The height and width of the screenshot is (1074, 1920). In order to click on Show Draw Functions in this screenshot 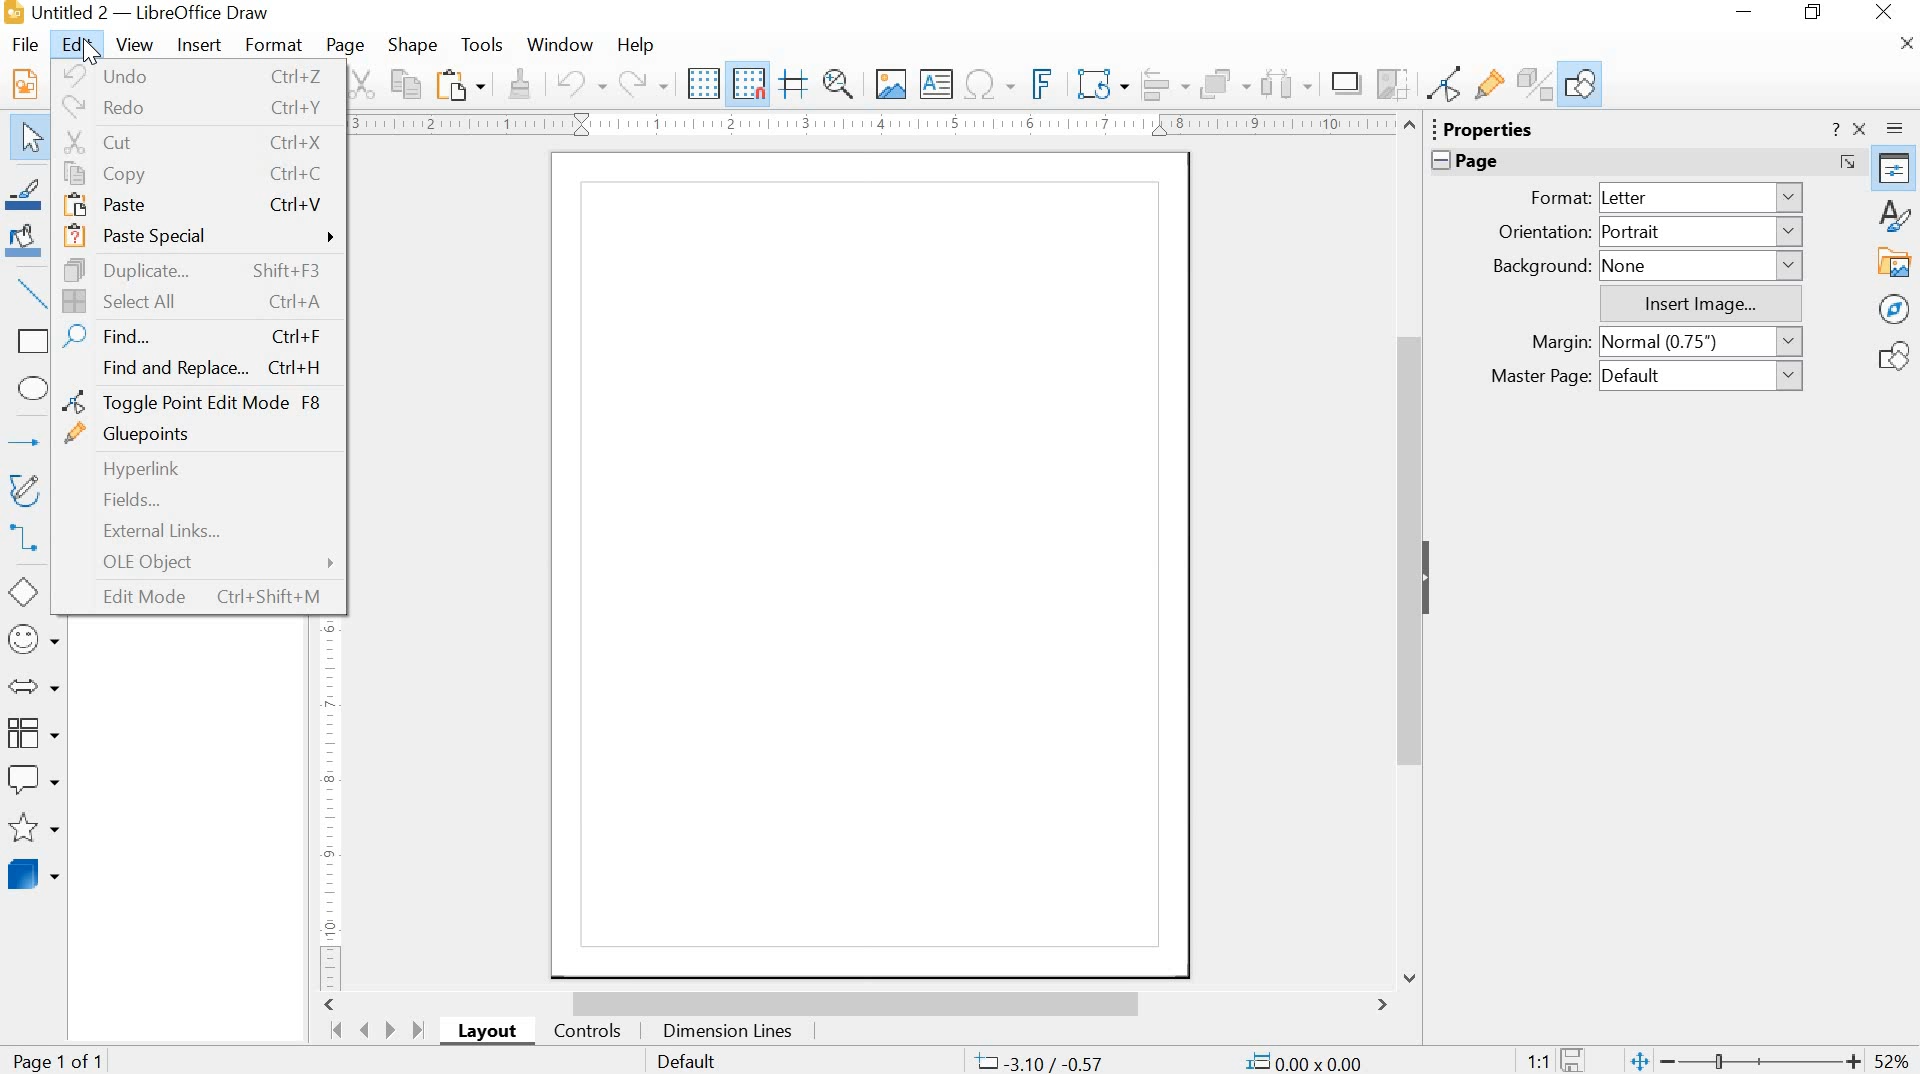, I will do `click(1582, 83)`.